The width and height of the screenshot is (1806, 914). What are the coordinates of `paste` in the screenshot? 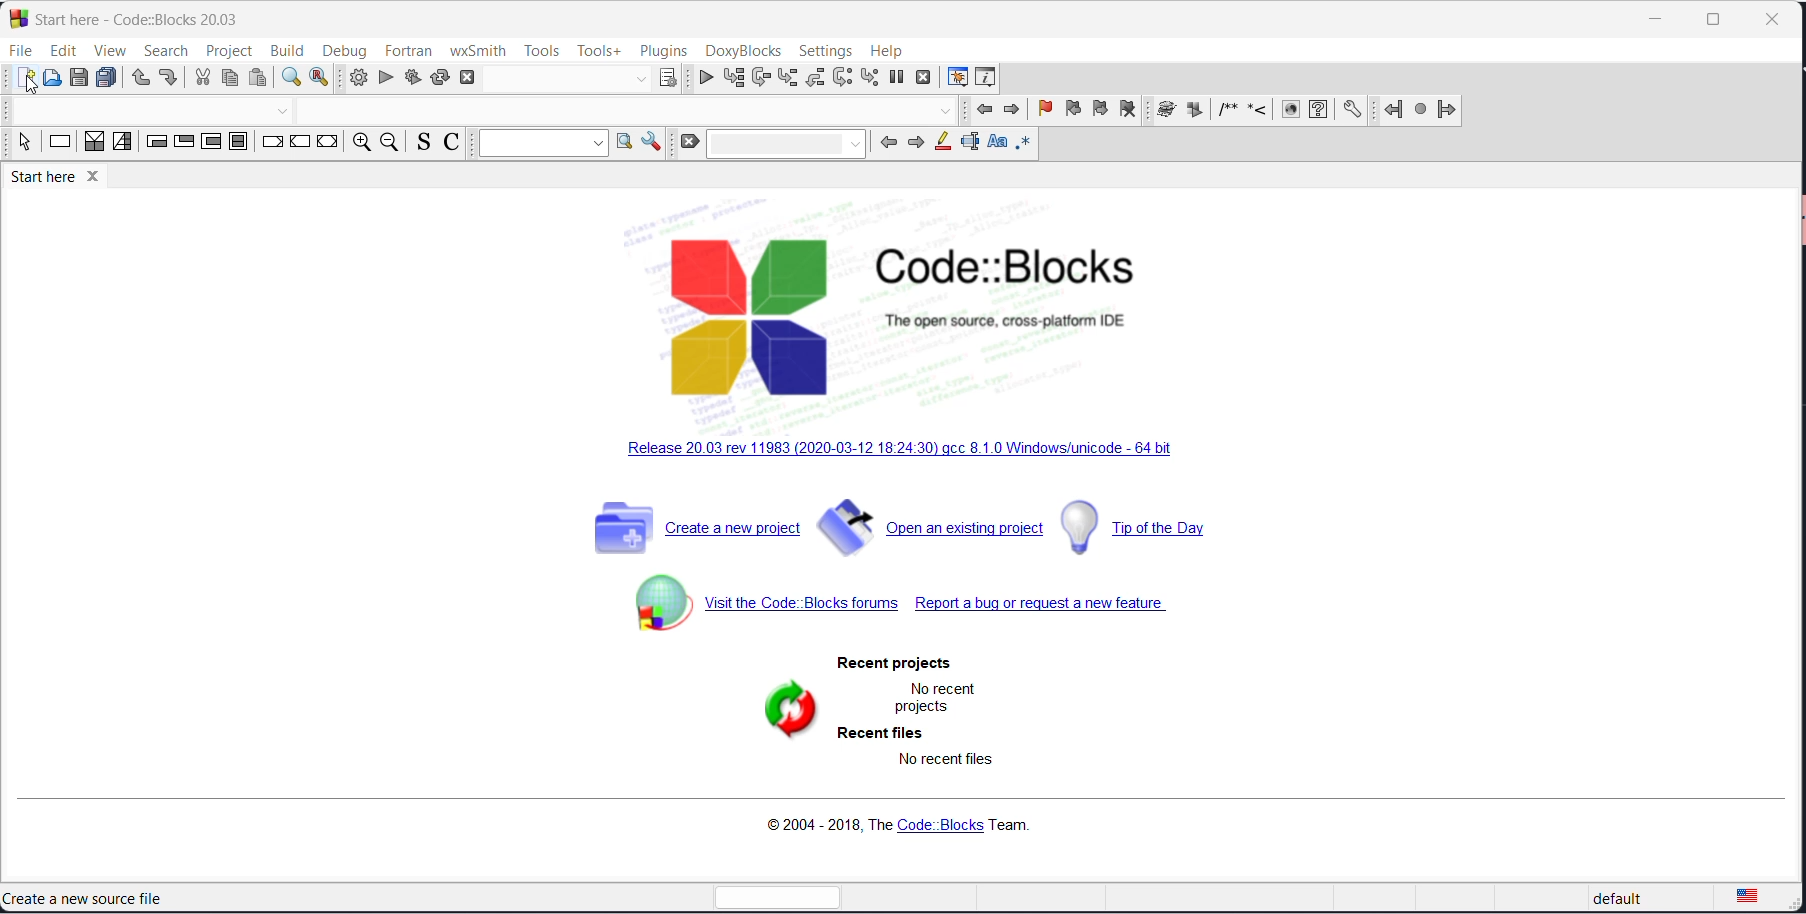 It's located at (260, 77).